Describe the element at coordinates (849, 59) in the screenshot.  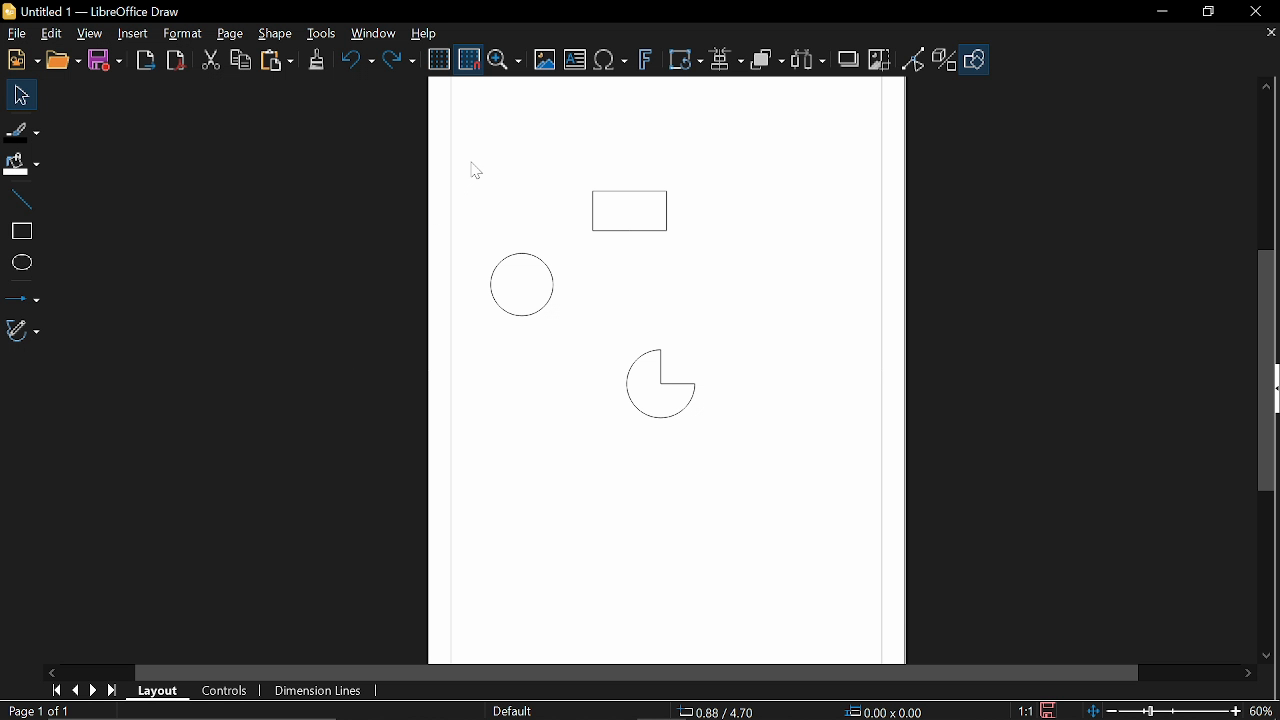
I see `Shadow` at that location.